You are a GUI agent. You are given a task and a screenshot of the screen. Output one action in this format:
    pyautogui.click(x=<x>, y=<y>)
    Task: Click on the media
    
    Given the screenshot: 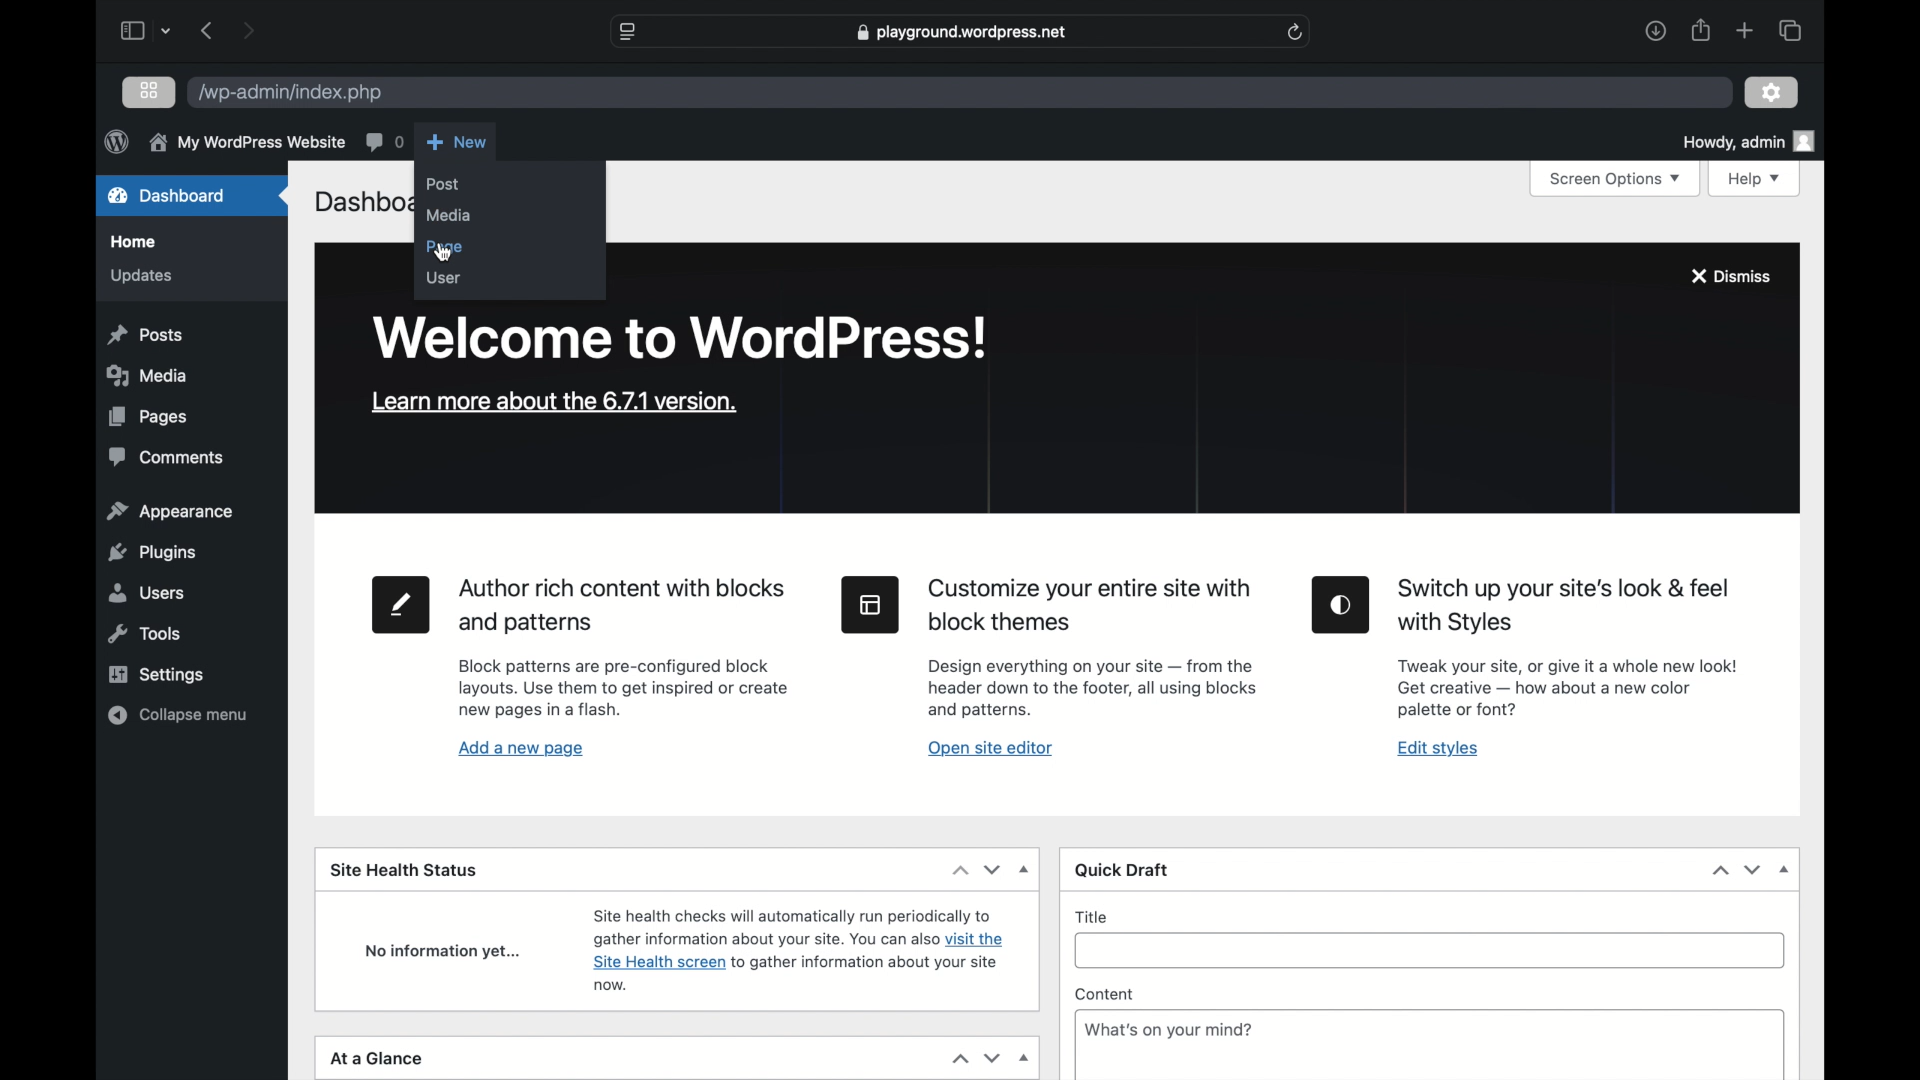 What is the action you would take?
    pyautogui.click(x=145, y=375)
    